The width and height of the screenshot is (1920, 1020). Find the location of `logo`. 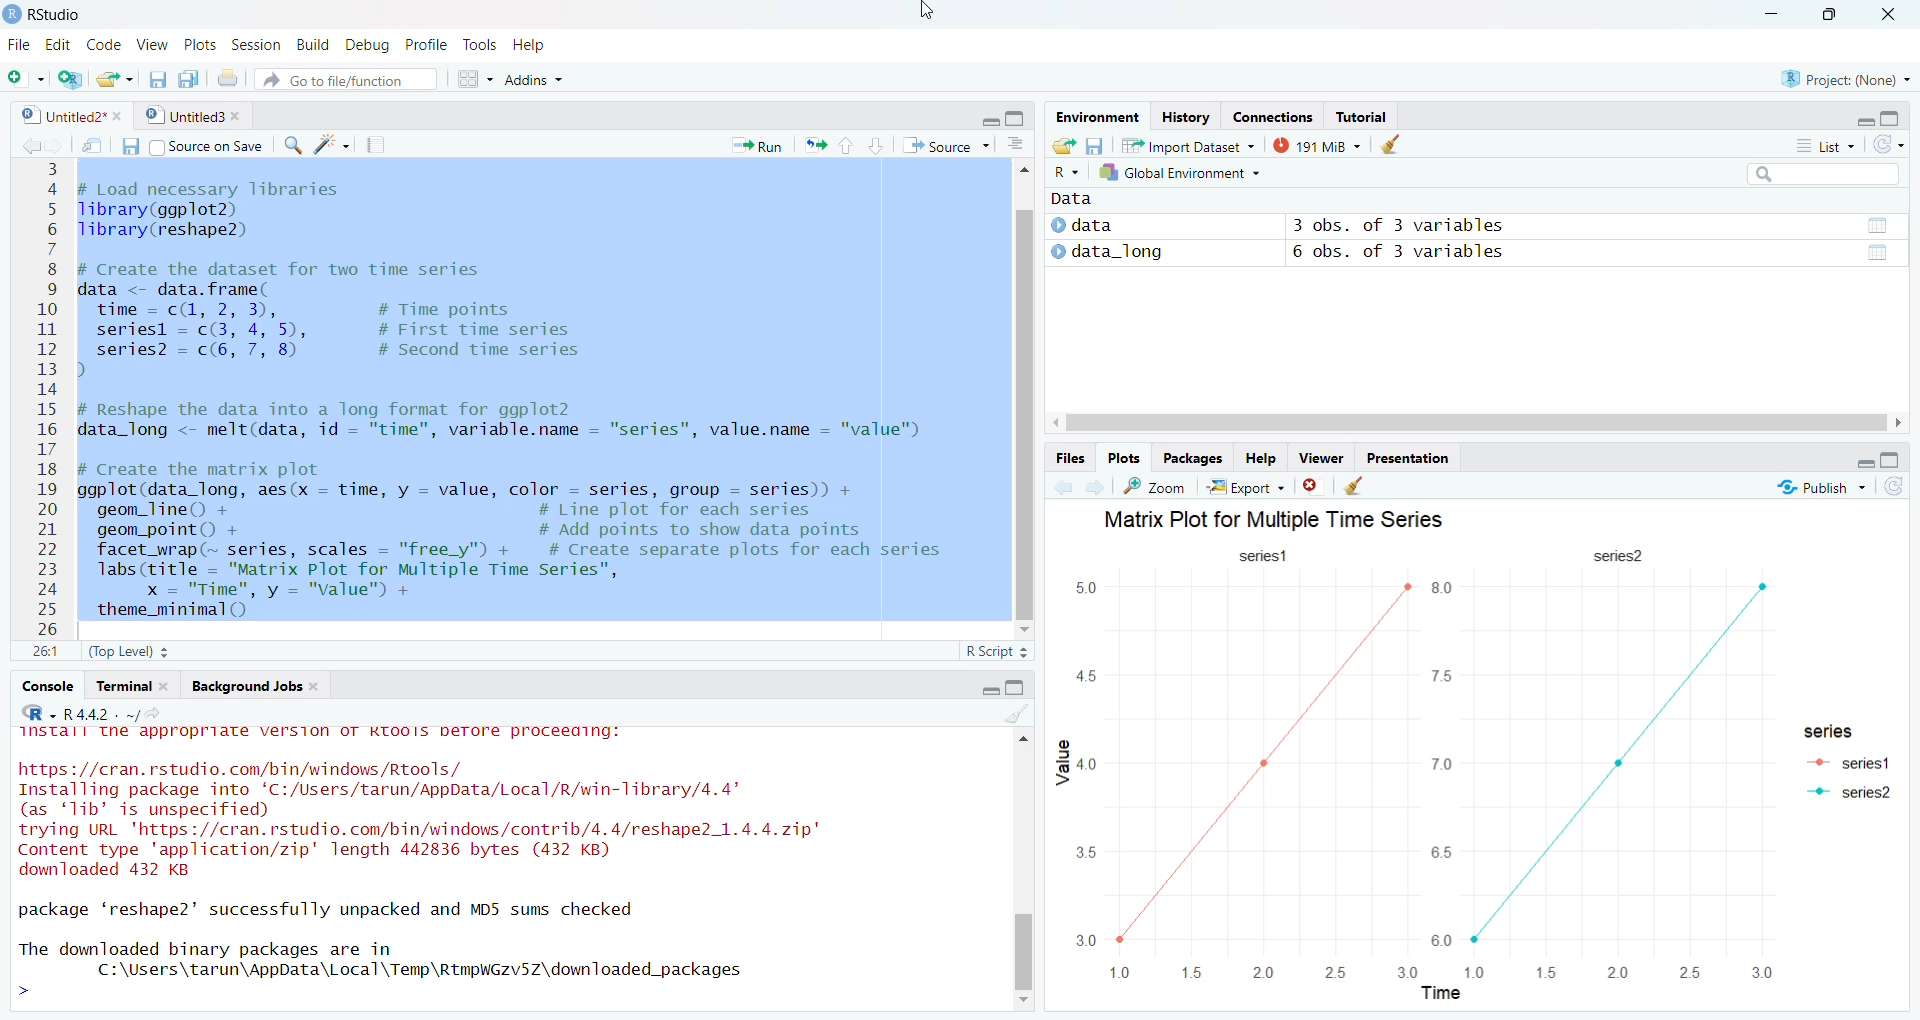

logo is located at coordinates (14, 15).